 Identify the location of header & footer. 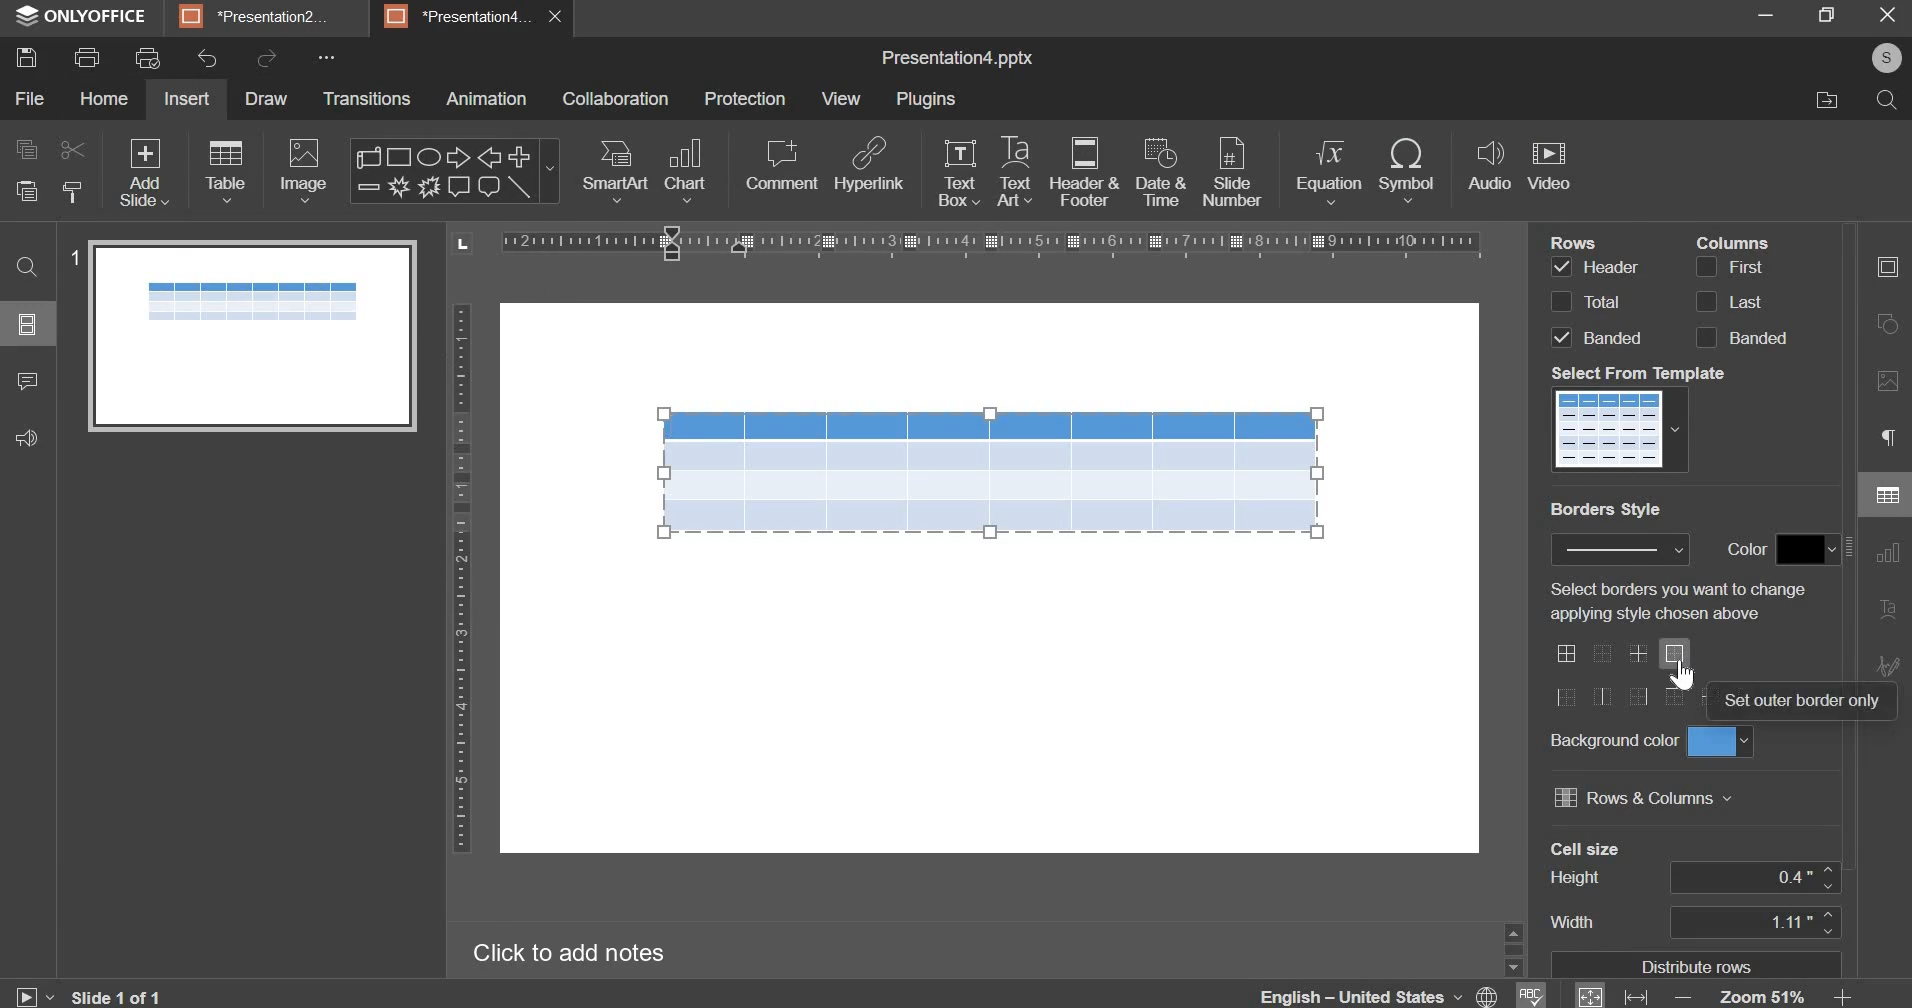
(1084, 172).